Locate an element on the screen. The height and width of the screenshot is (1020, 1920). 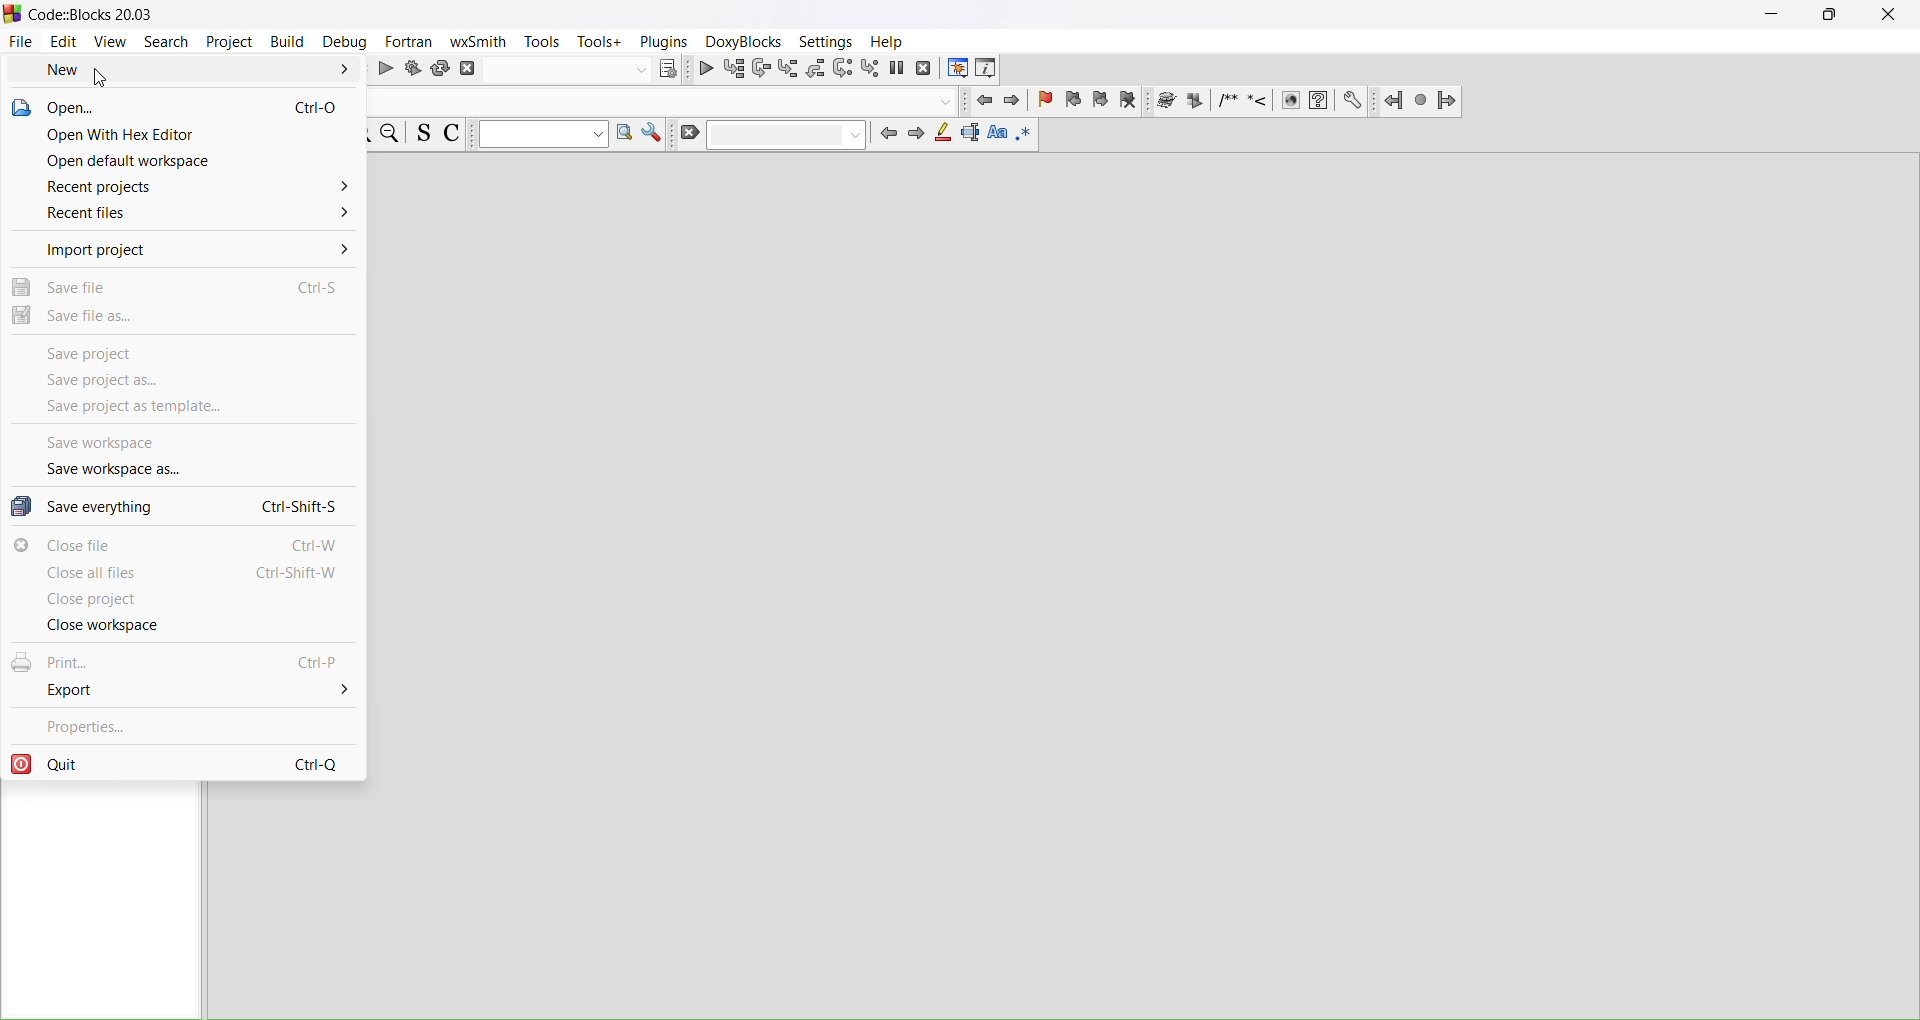
close project is located at coordinates (186, 599).